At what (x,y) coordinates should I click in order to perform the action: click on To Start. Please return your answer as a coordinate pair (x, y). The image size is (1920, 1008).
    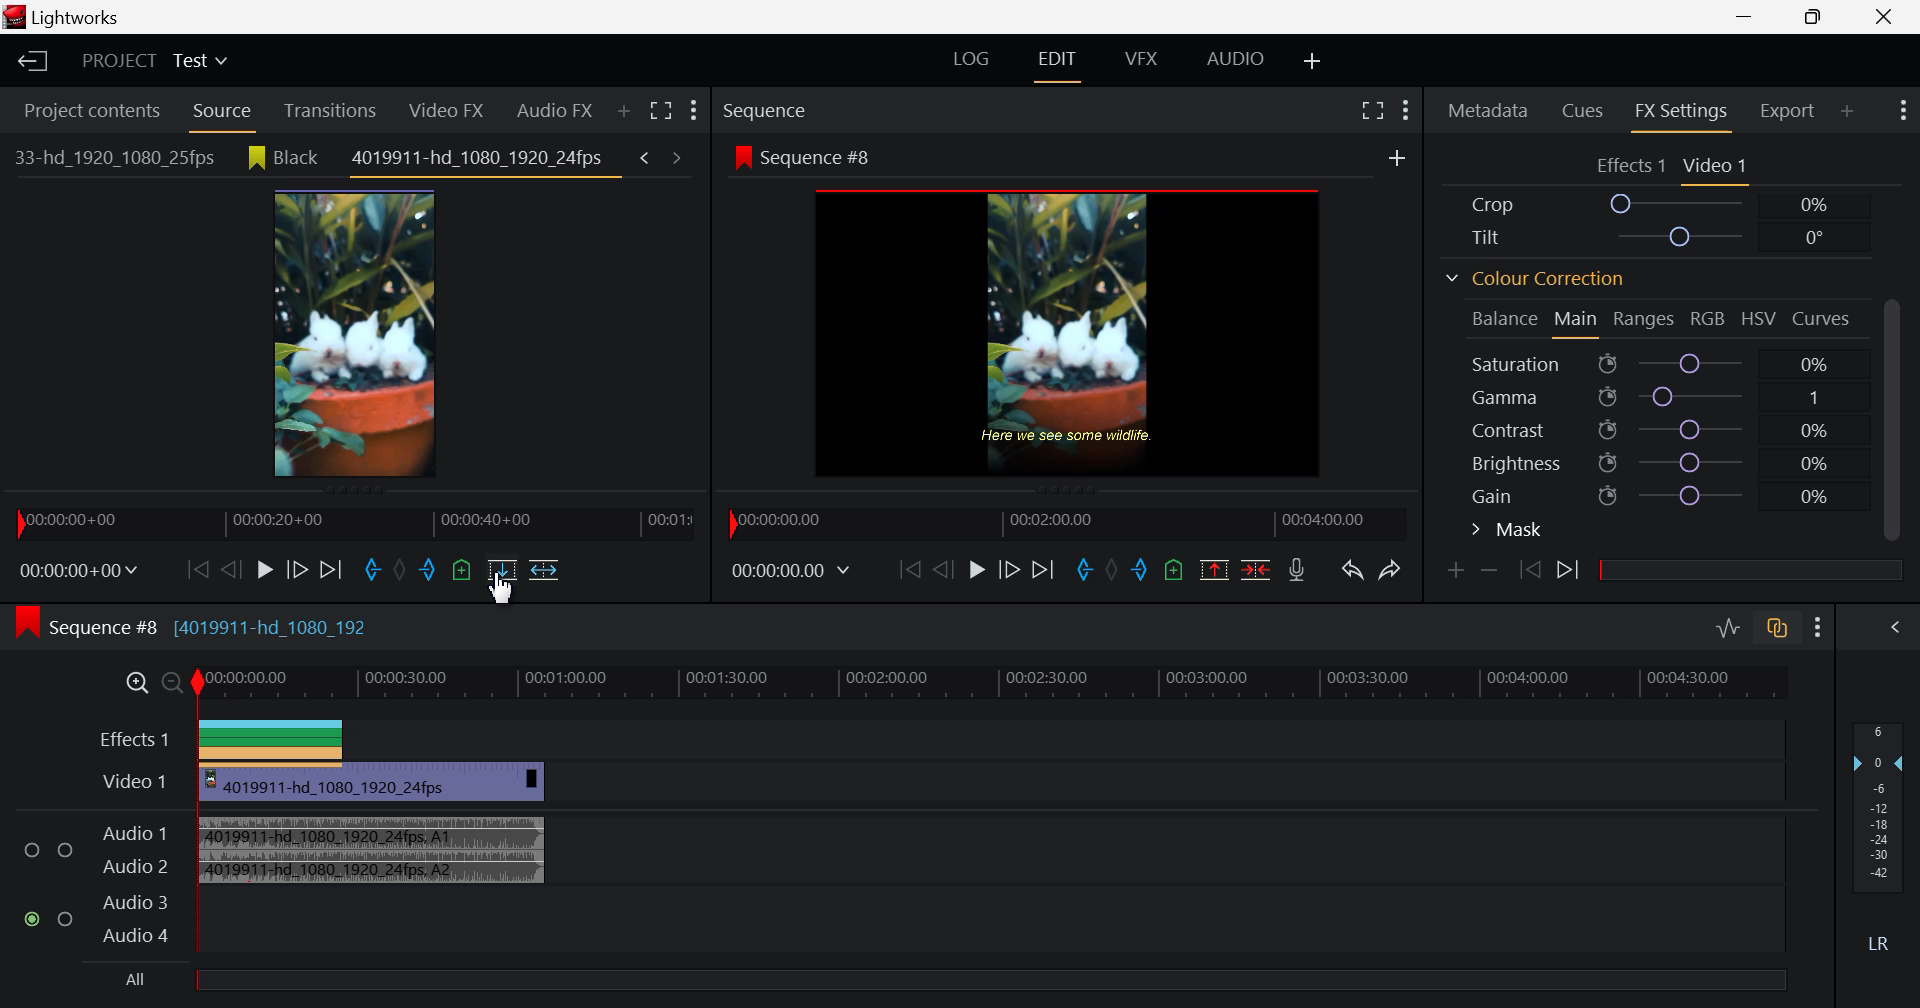
    Looking at the image, I should click on (194, 567).